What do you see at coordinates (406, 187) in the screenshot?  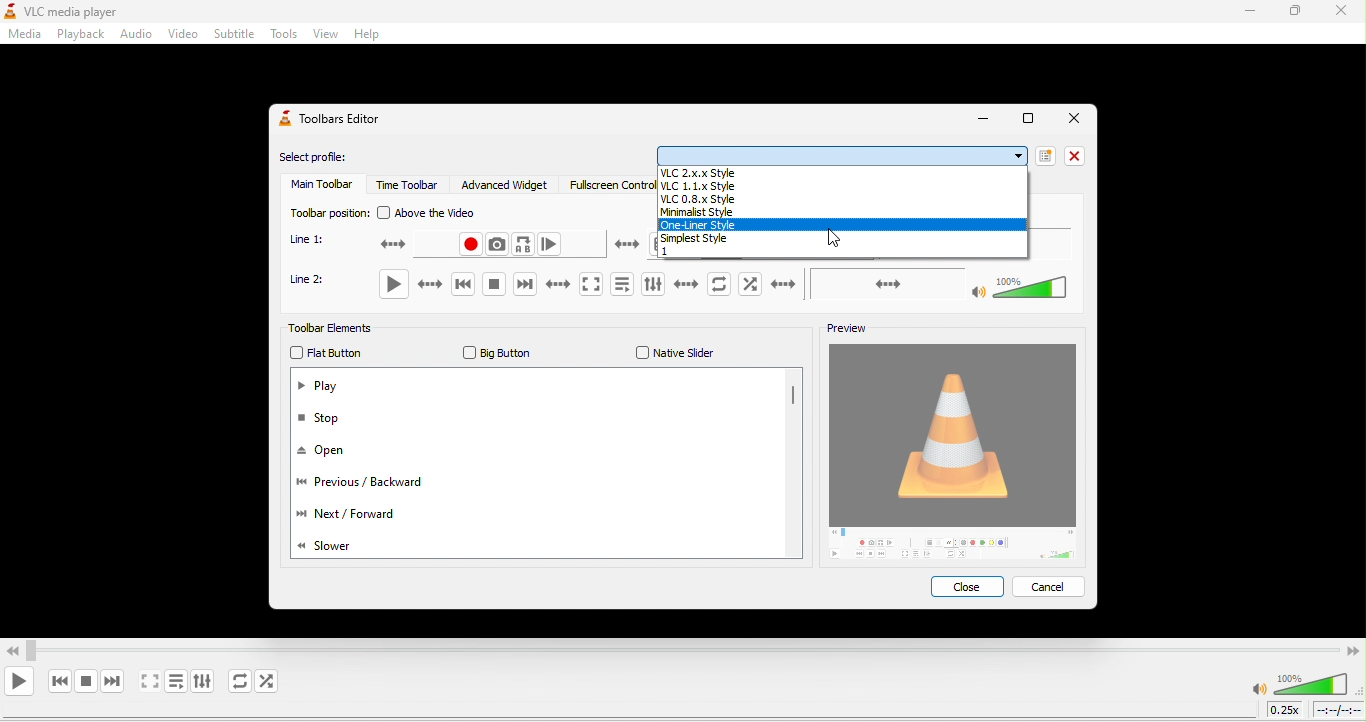 I see `time toolbar` at bounding box center [406, 187].